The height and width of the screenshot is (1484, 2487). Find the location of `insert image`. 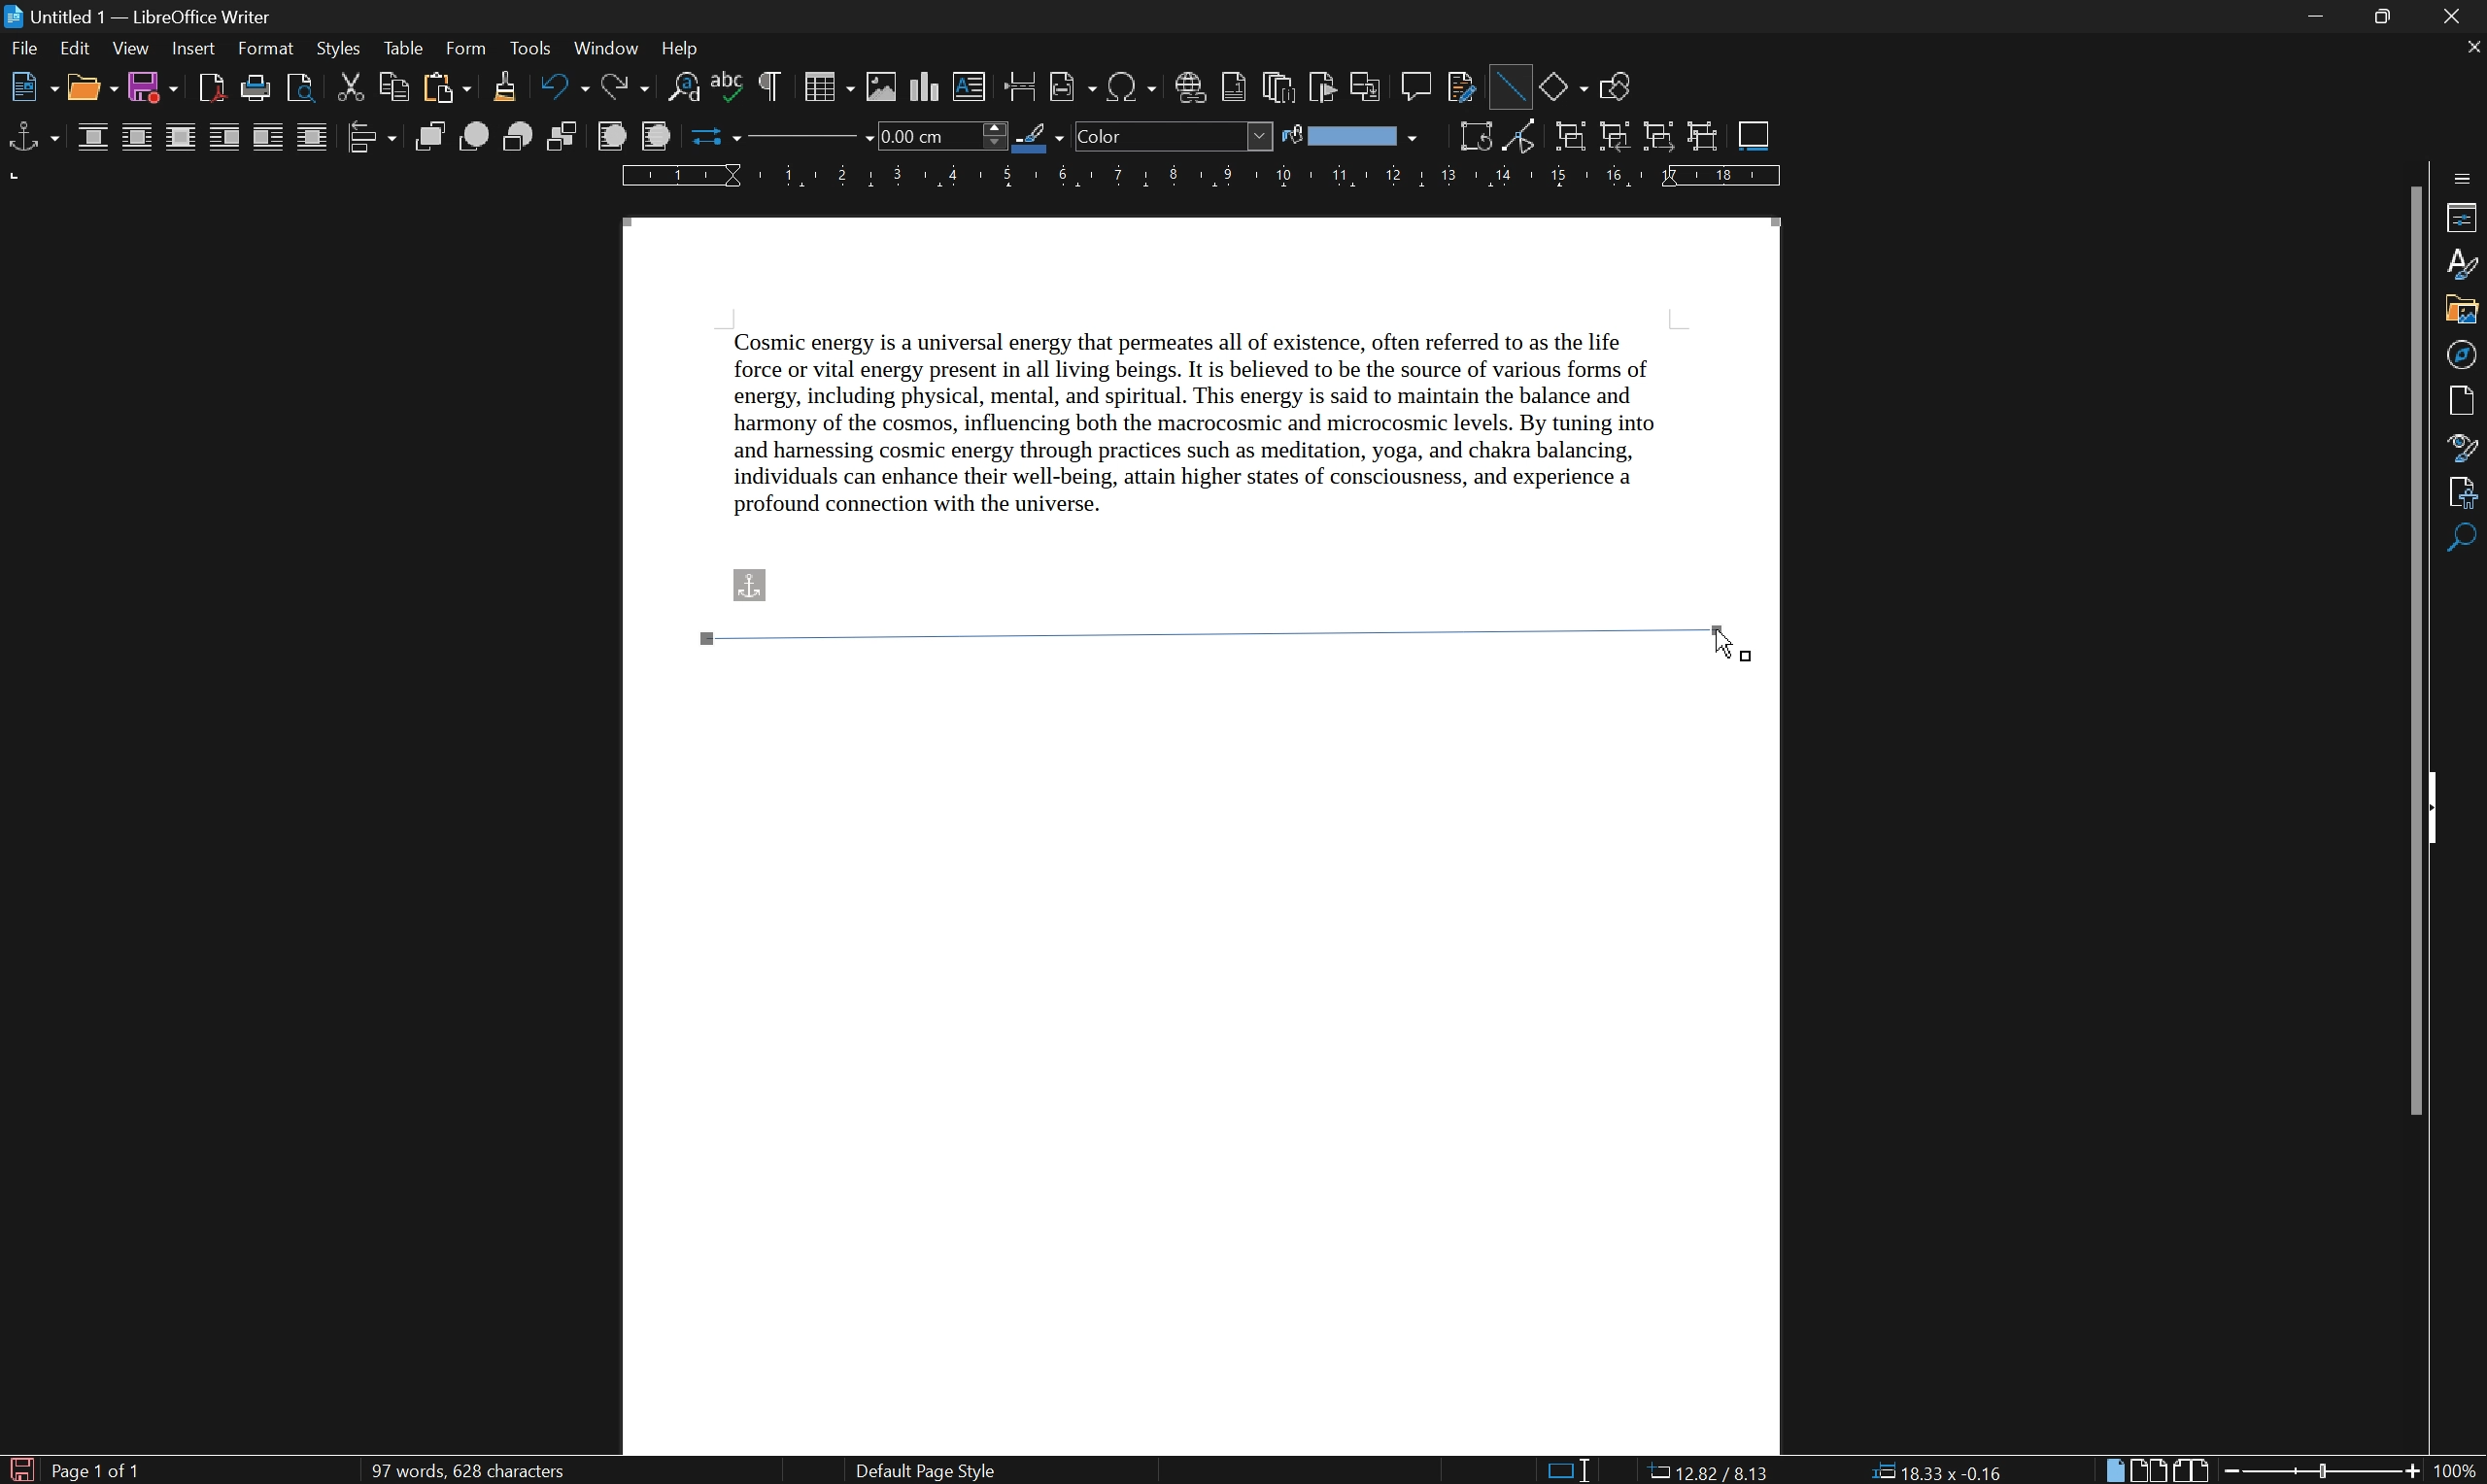

insert image is located at coordinates (883, 87).